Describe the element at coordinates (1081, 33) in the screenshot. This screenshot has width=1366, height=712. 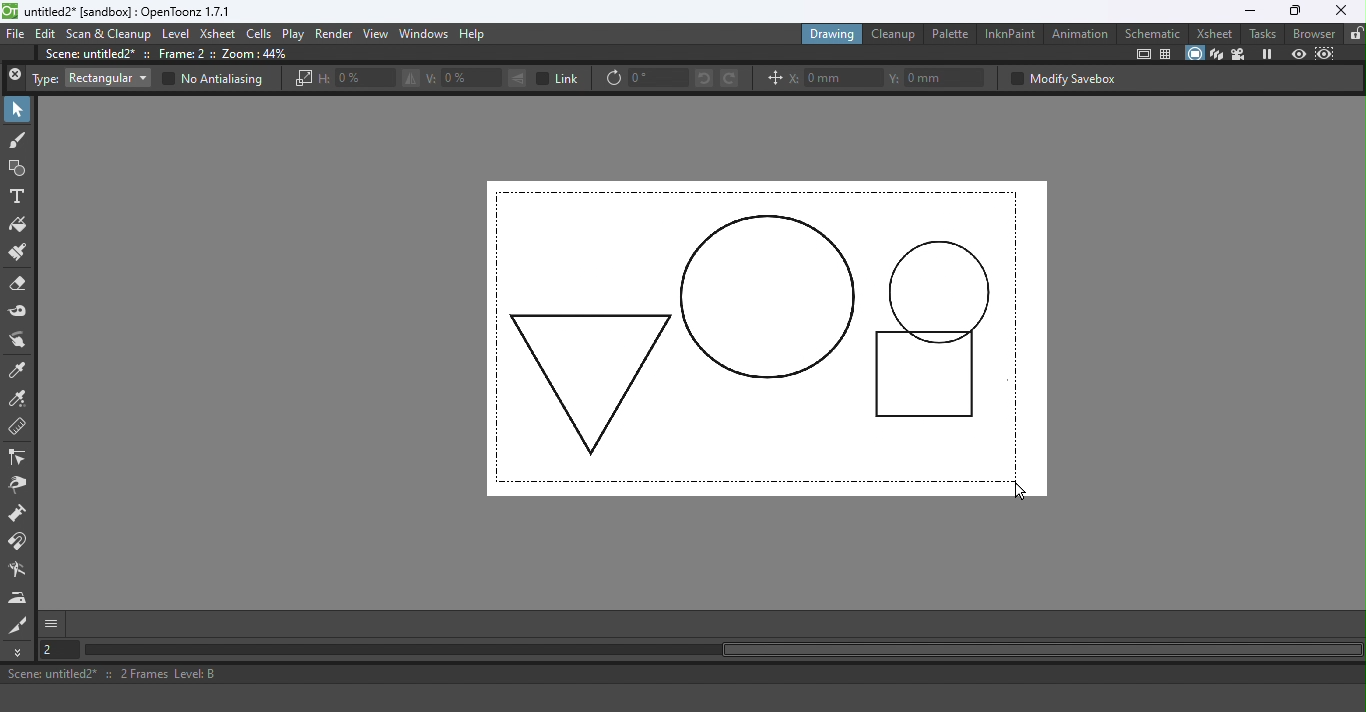
I see `Animation` at that location.